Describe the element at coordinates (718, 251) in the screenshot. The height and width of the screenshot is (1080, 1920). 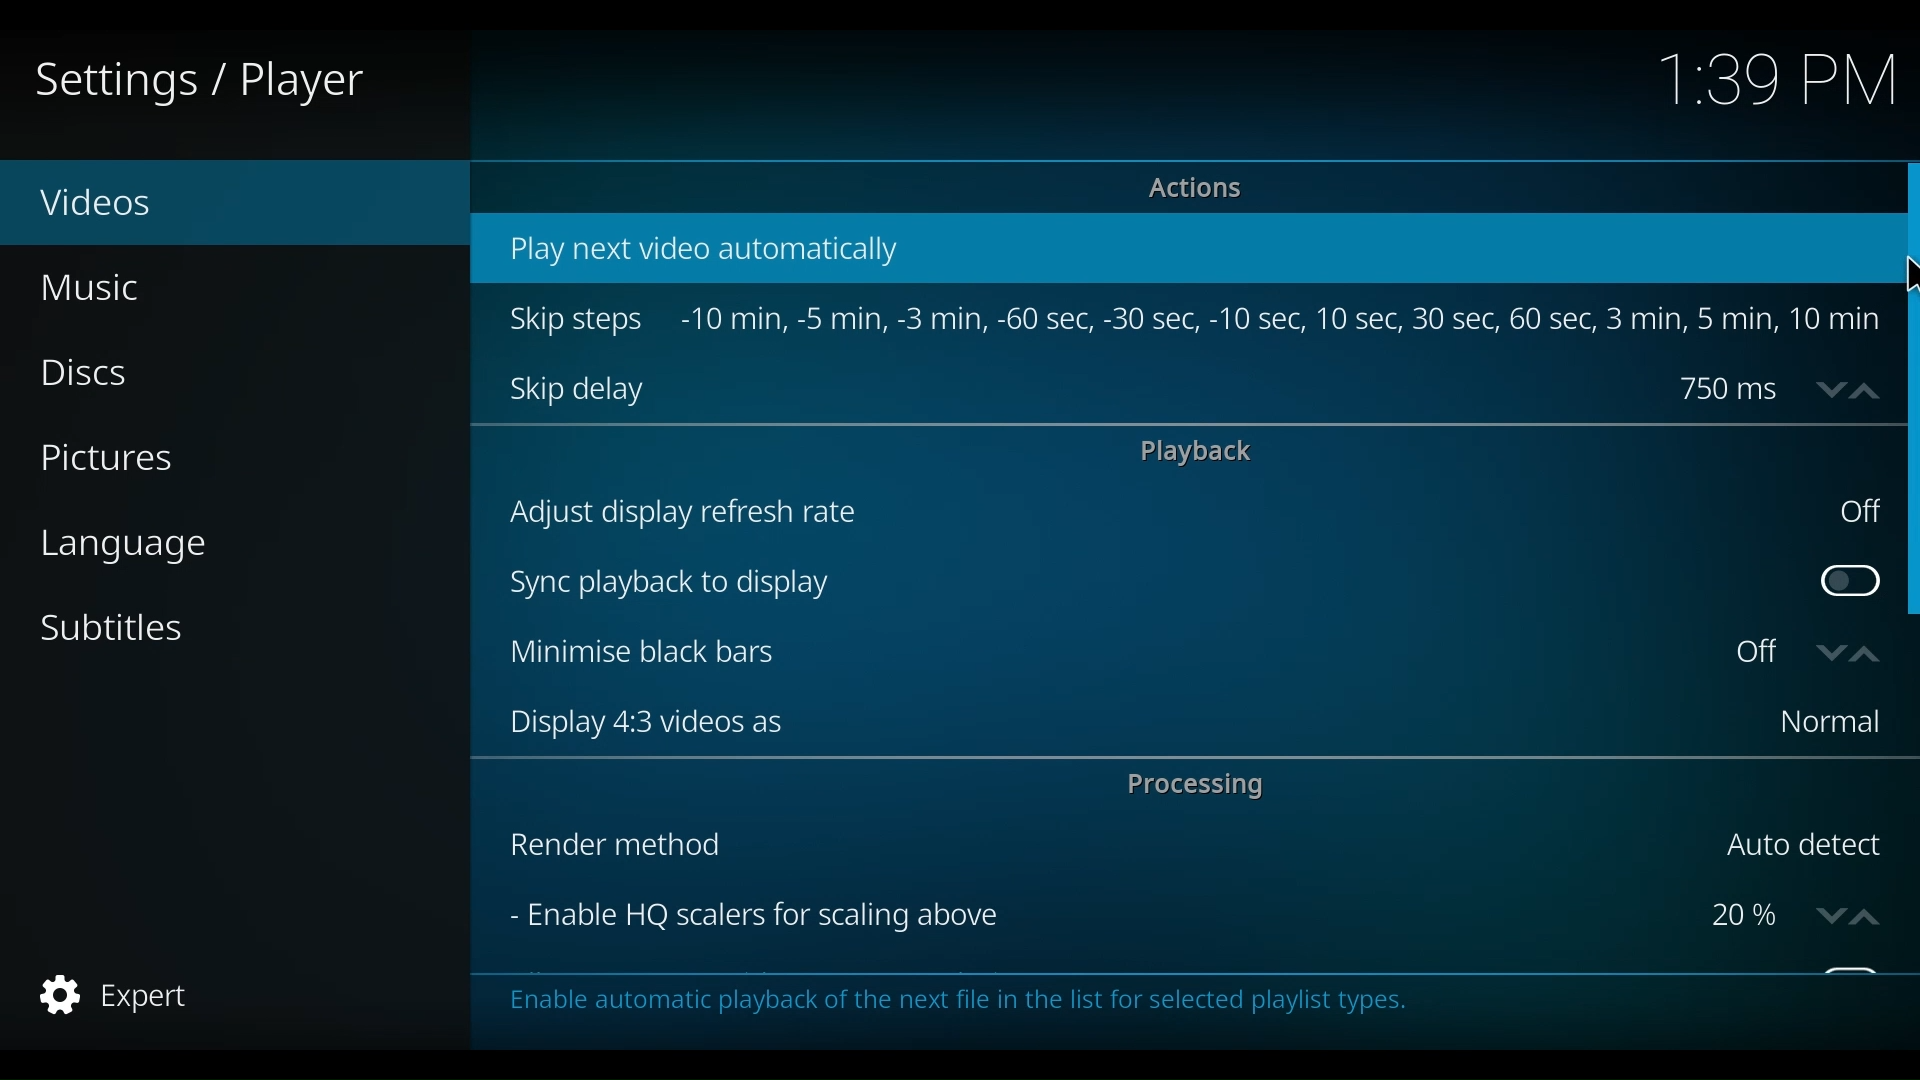
I see `Play next video automatically` at that location.